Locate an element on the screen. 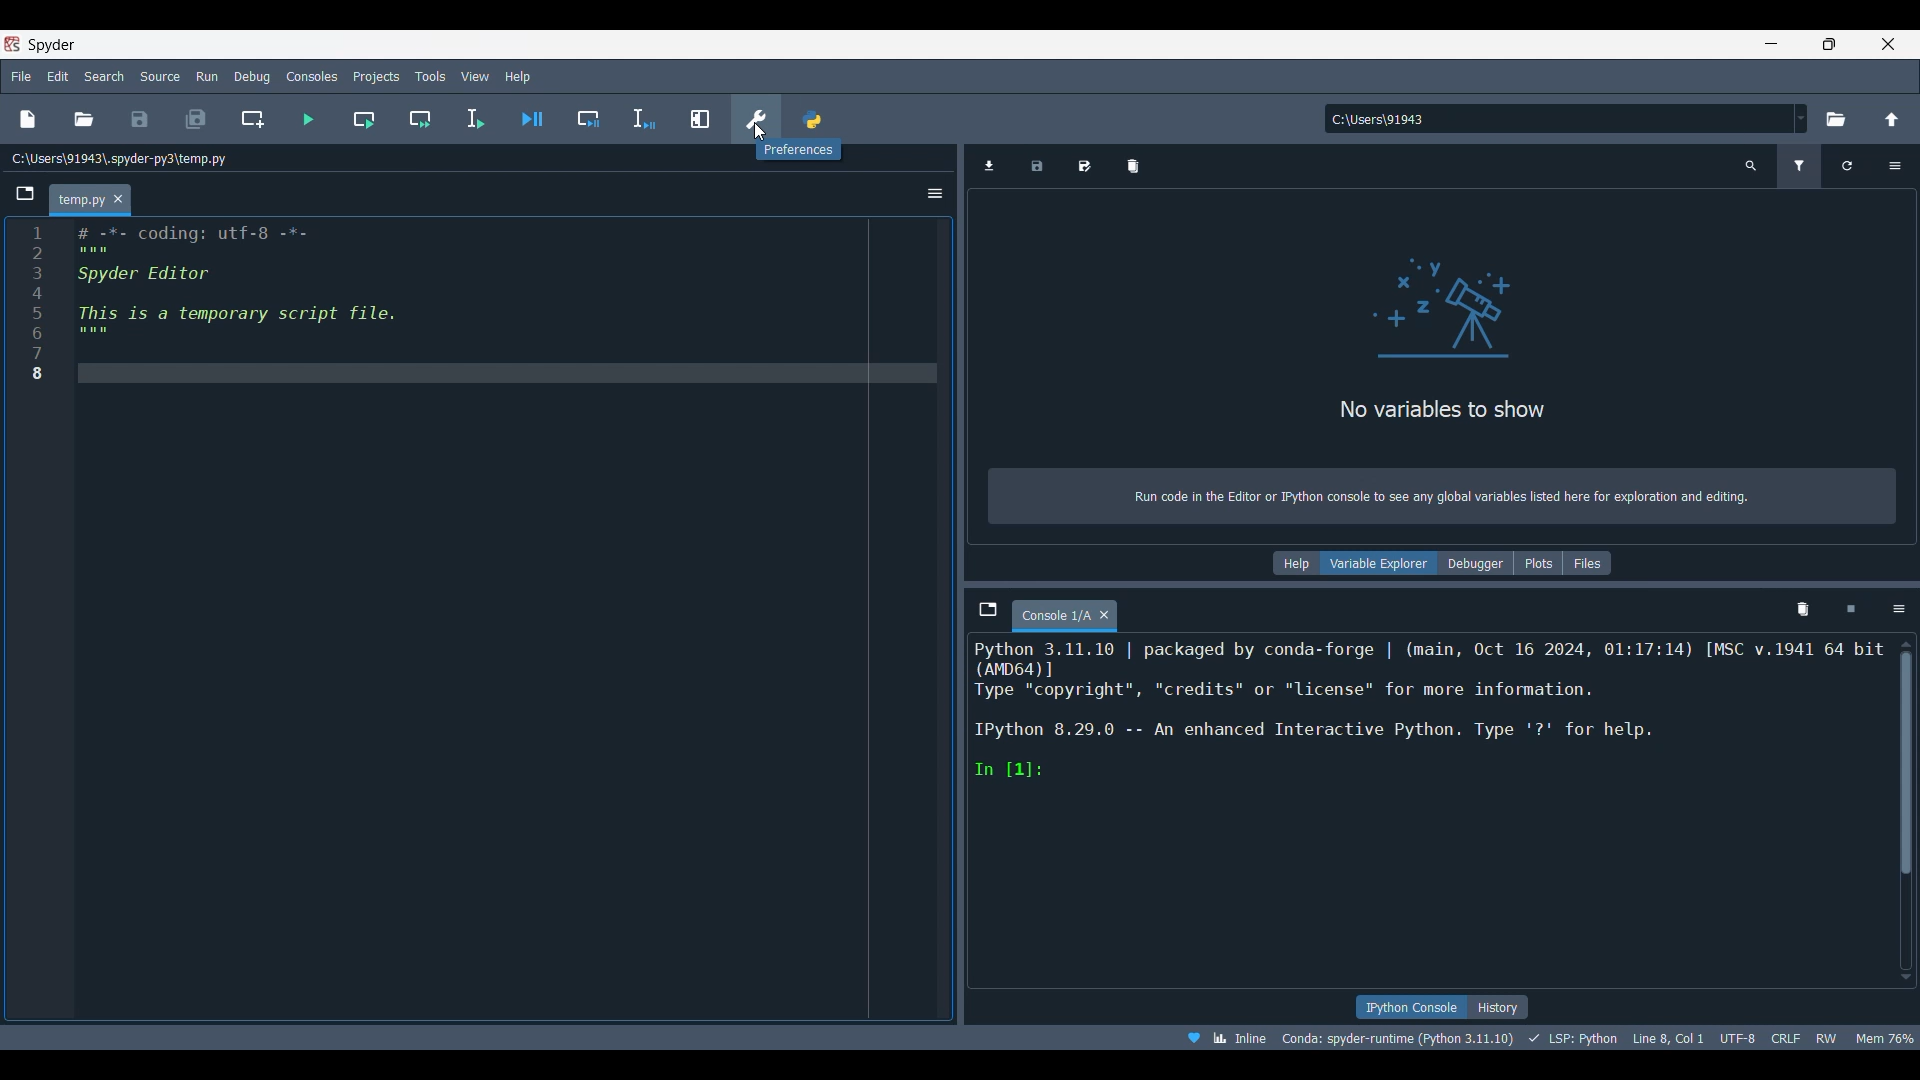 This screenshot has height=1080, width=1920. Maximize current pane is located at coordinates (700, 119).